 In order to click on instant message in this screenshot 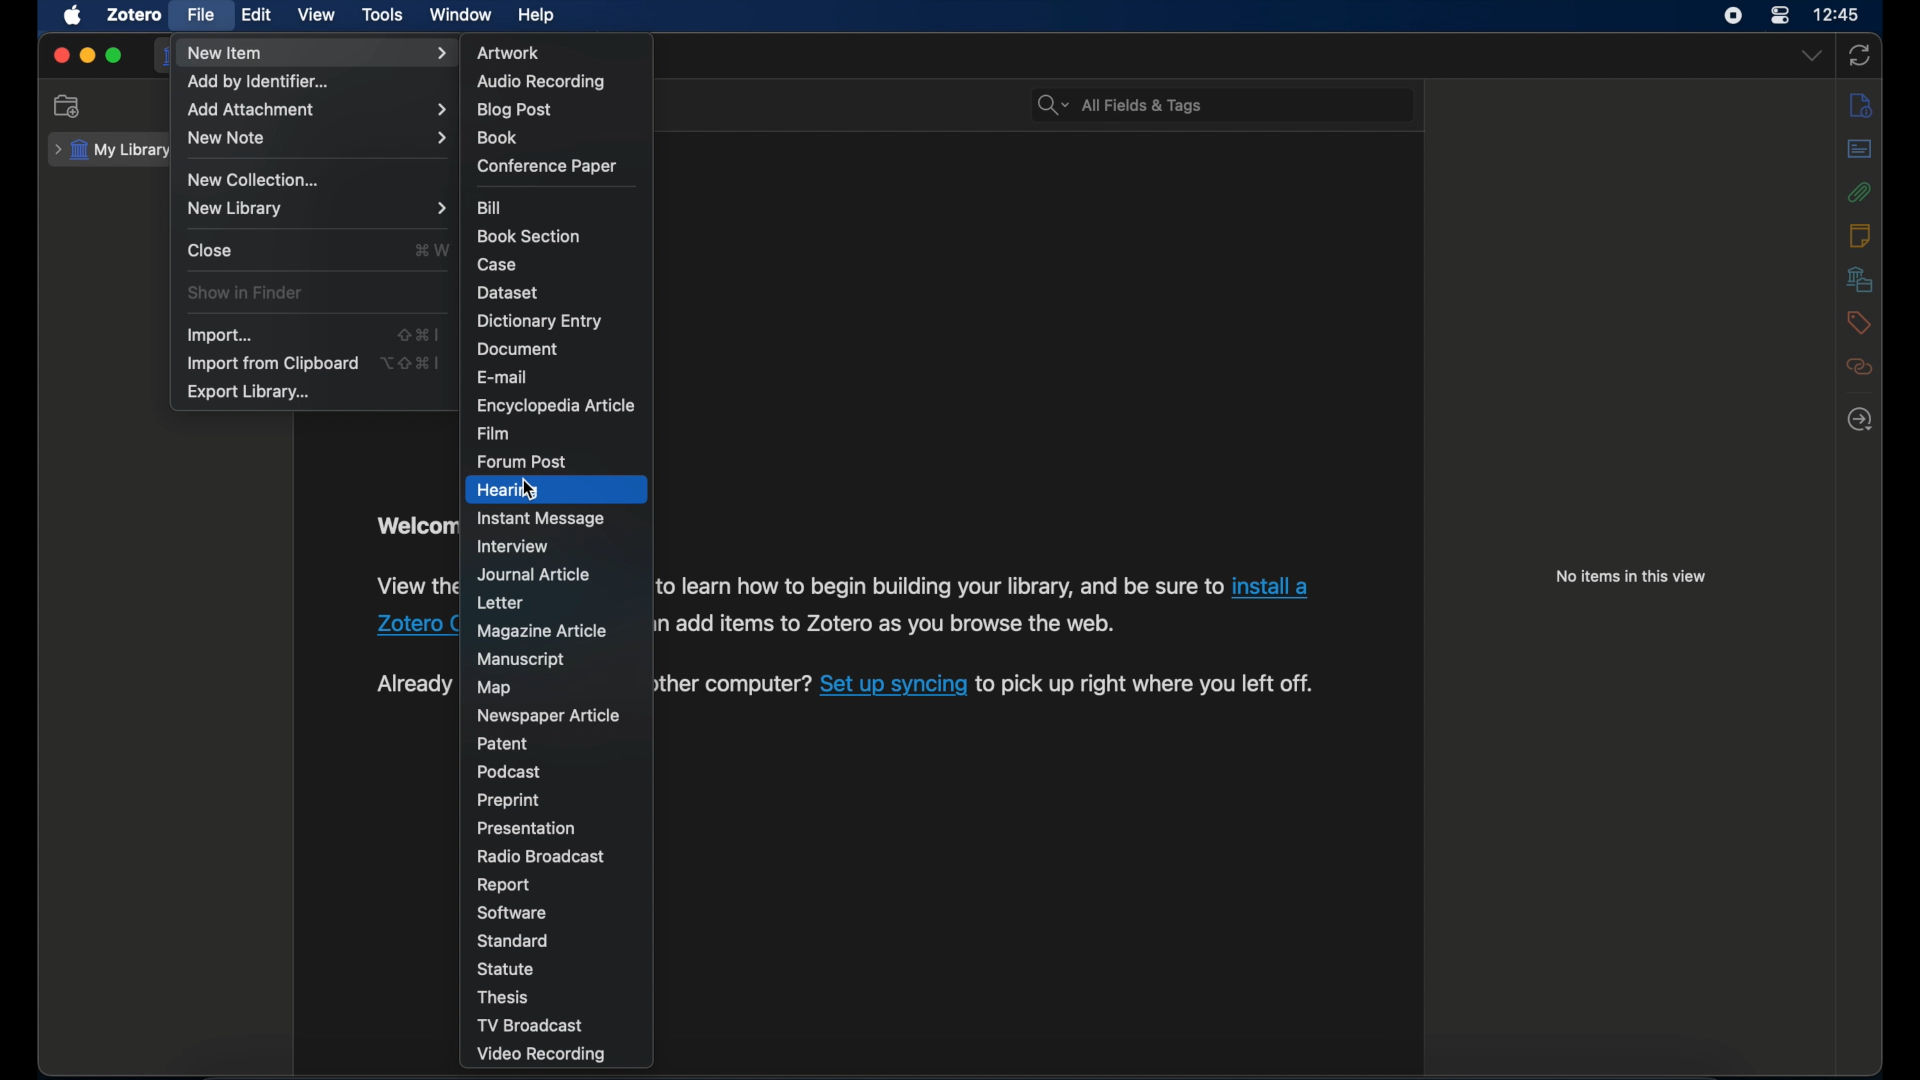, I will do `click(540, 518)`.